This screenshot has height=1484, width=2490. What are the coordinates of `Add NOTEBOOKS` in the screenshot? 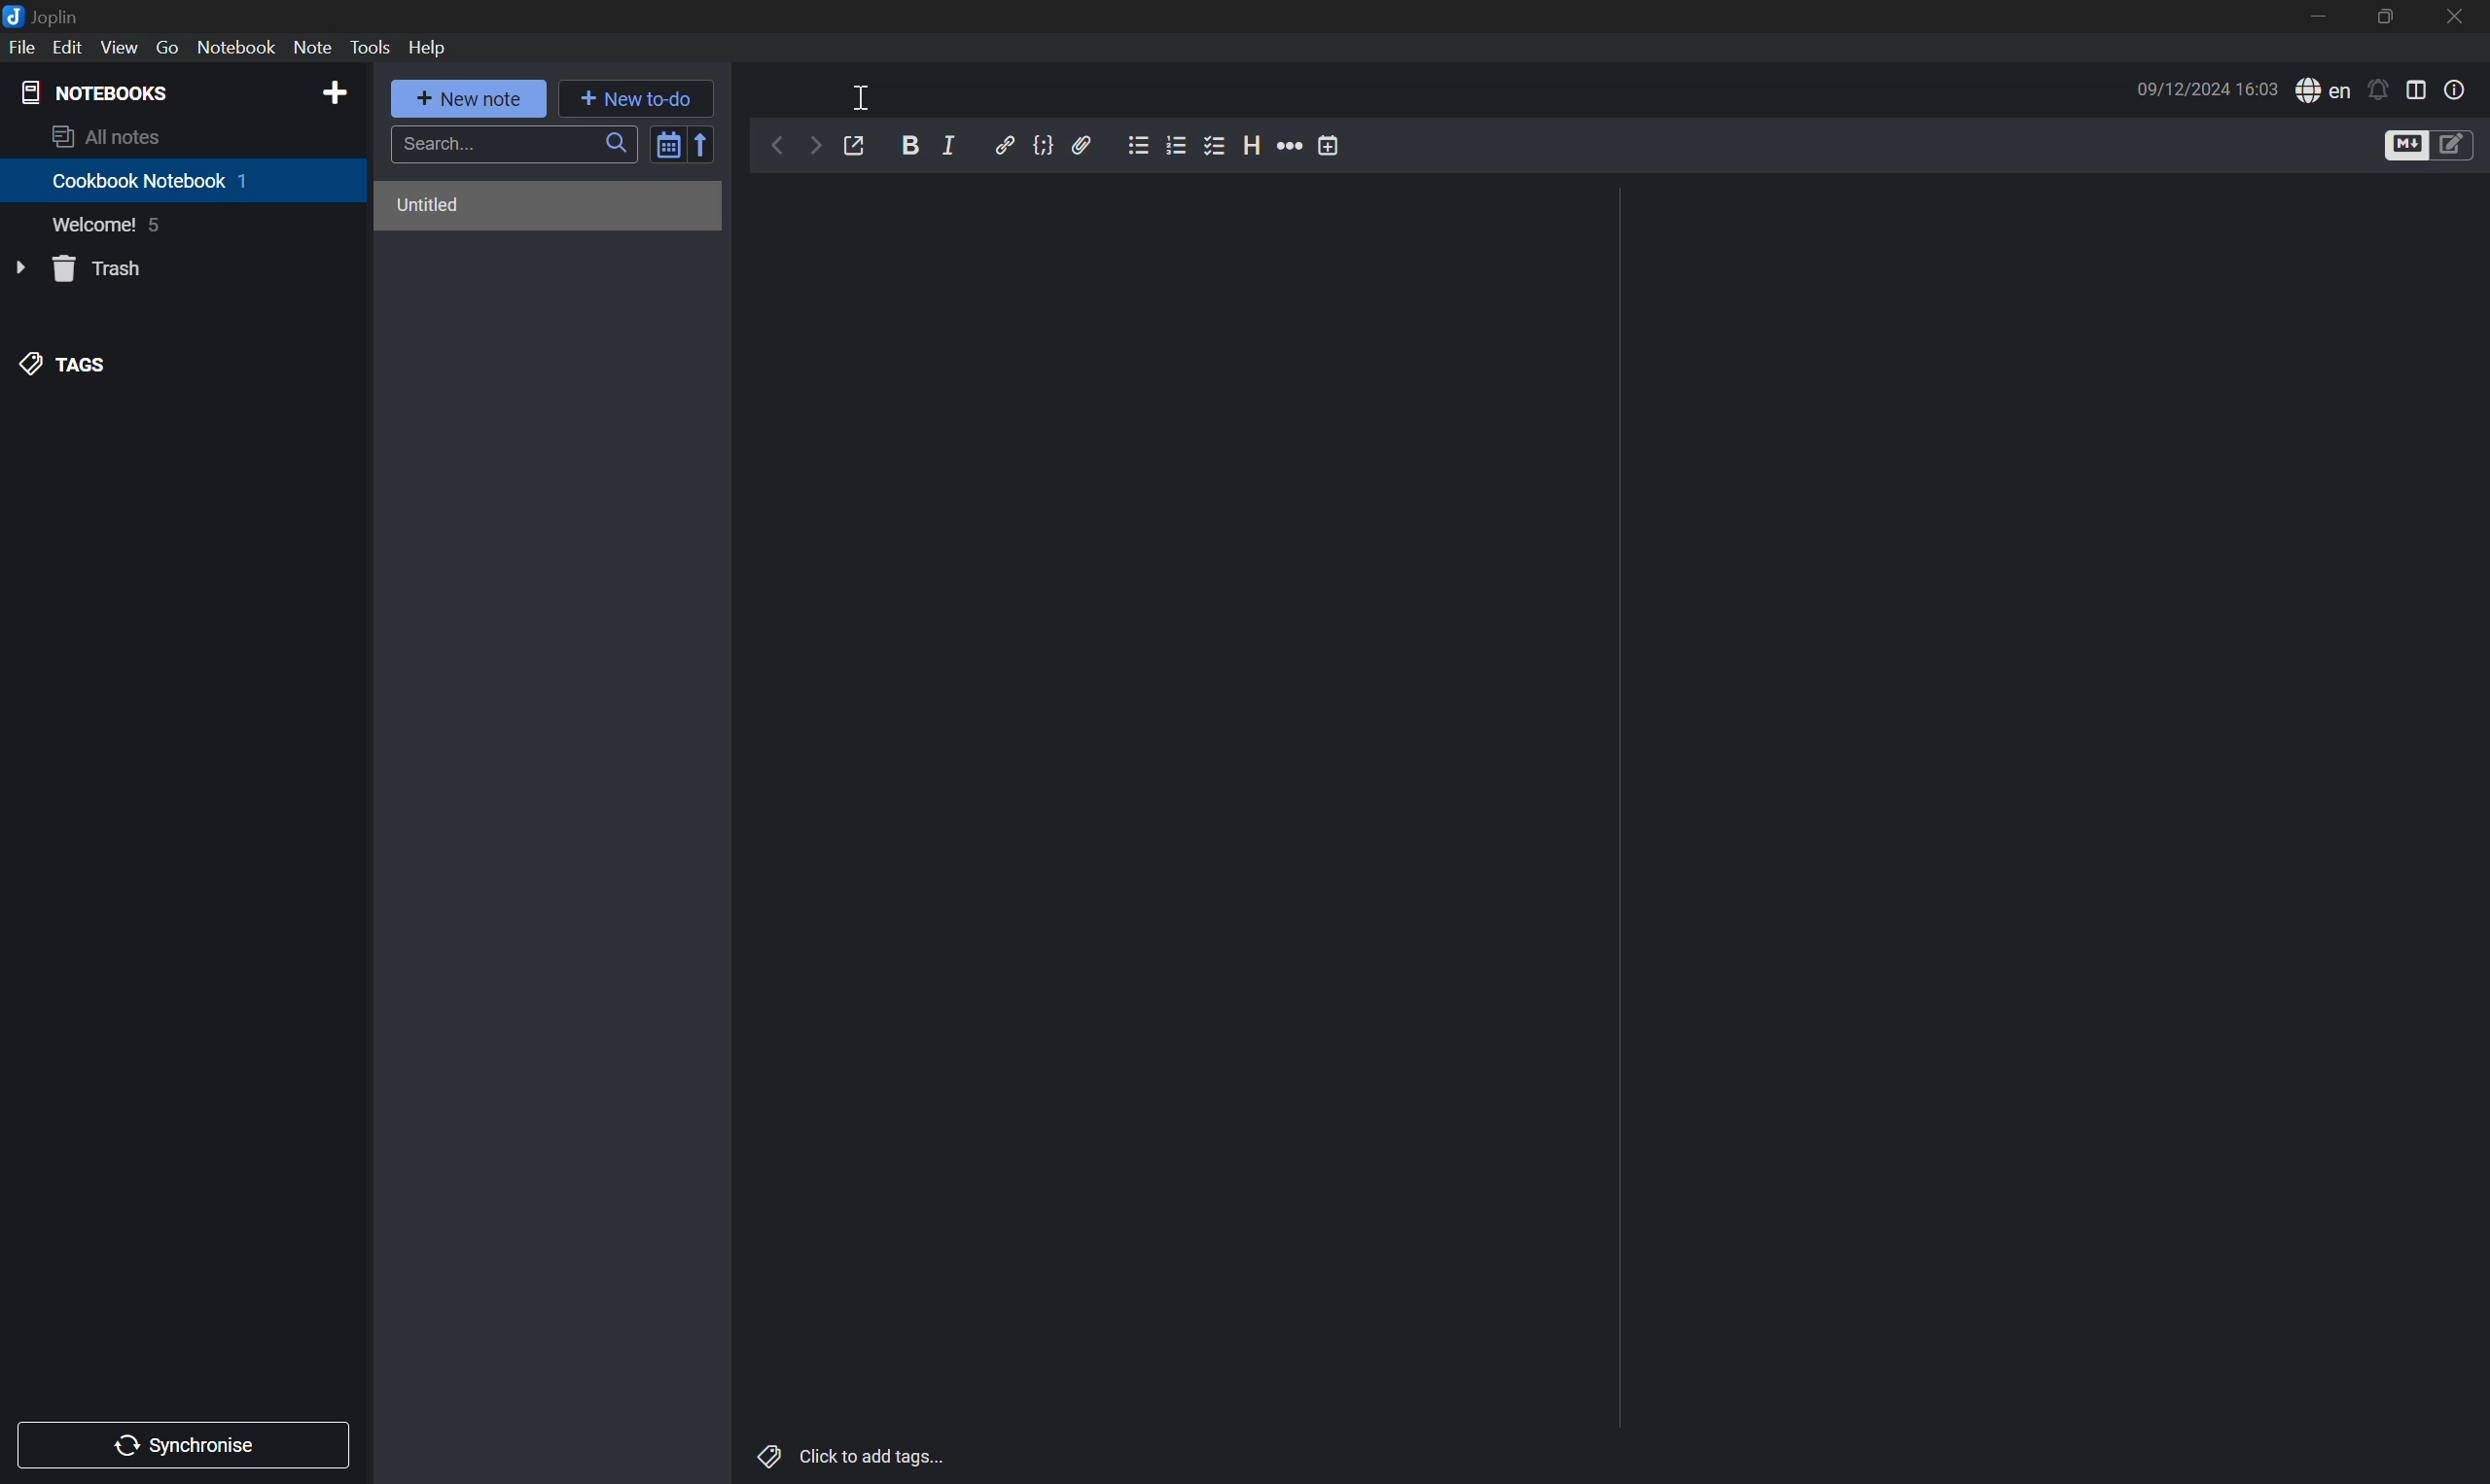 It's located at (335, 92).